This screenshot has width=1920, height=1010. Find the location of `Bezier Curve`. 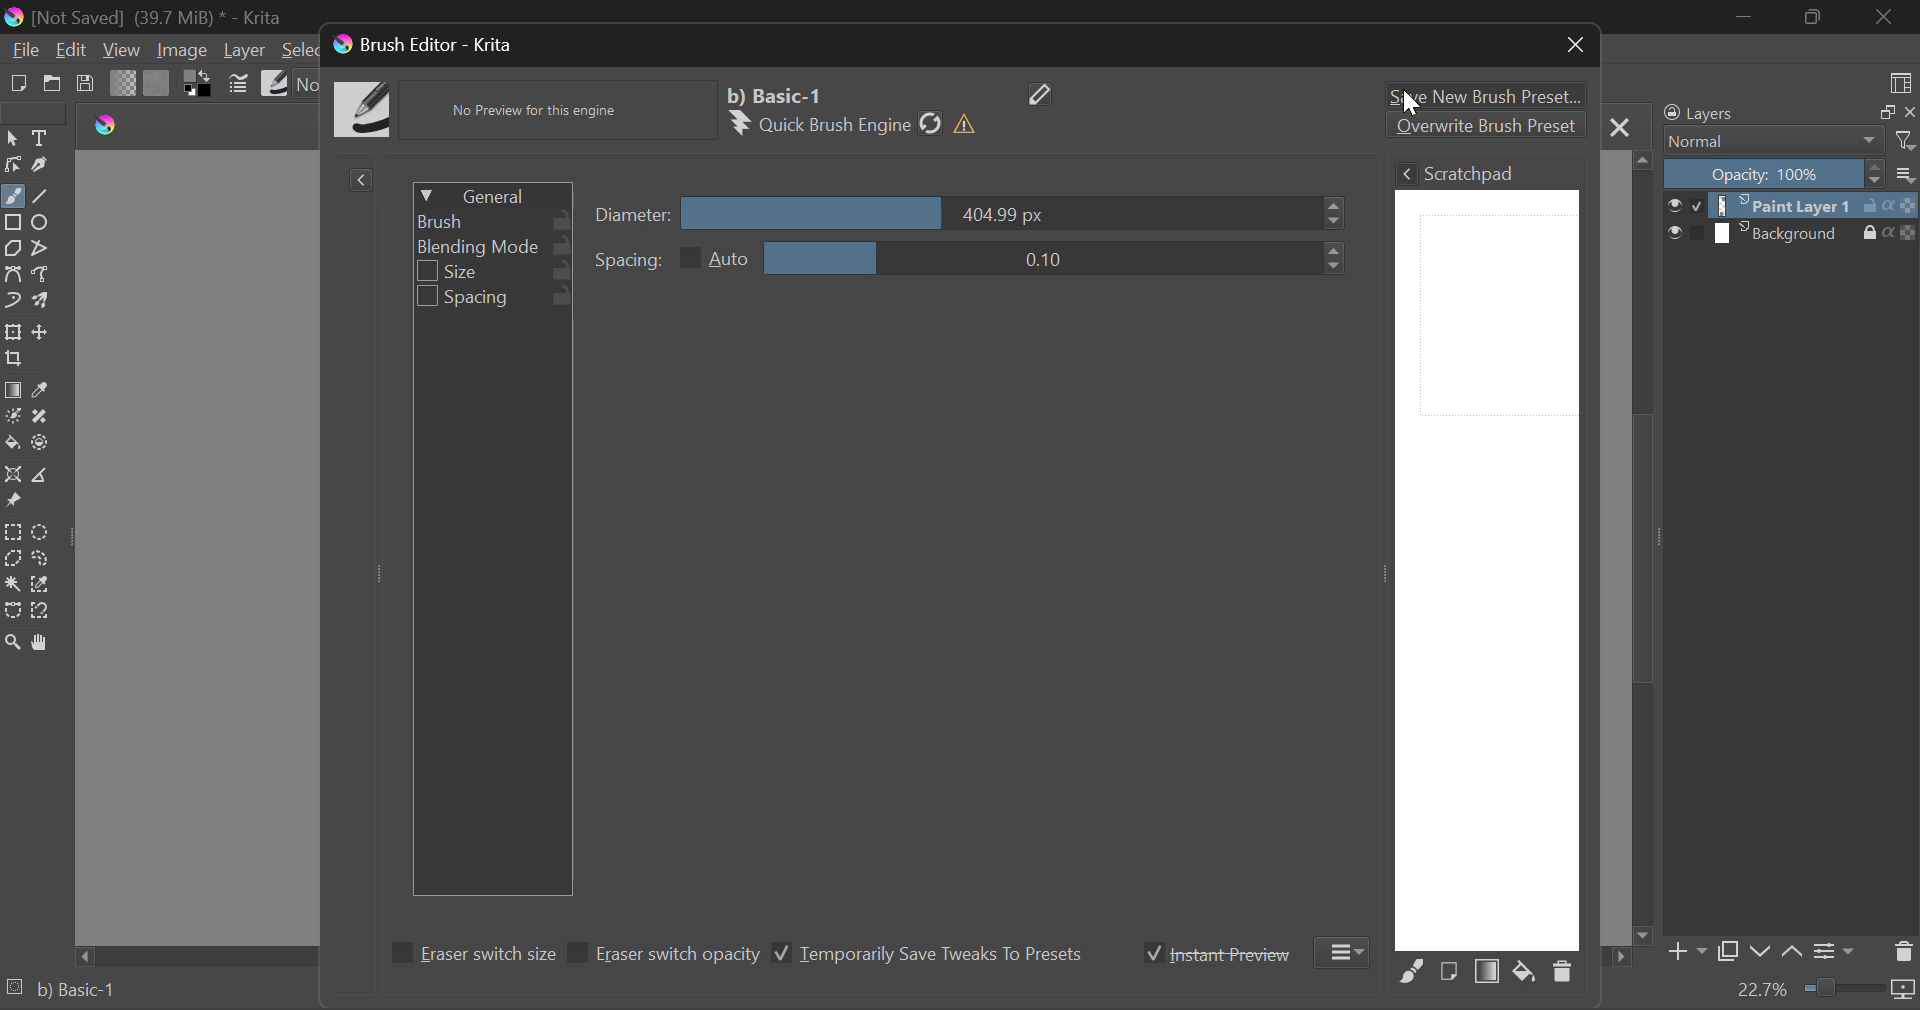

Bezier Curve is located at coordinates (12, 612).